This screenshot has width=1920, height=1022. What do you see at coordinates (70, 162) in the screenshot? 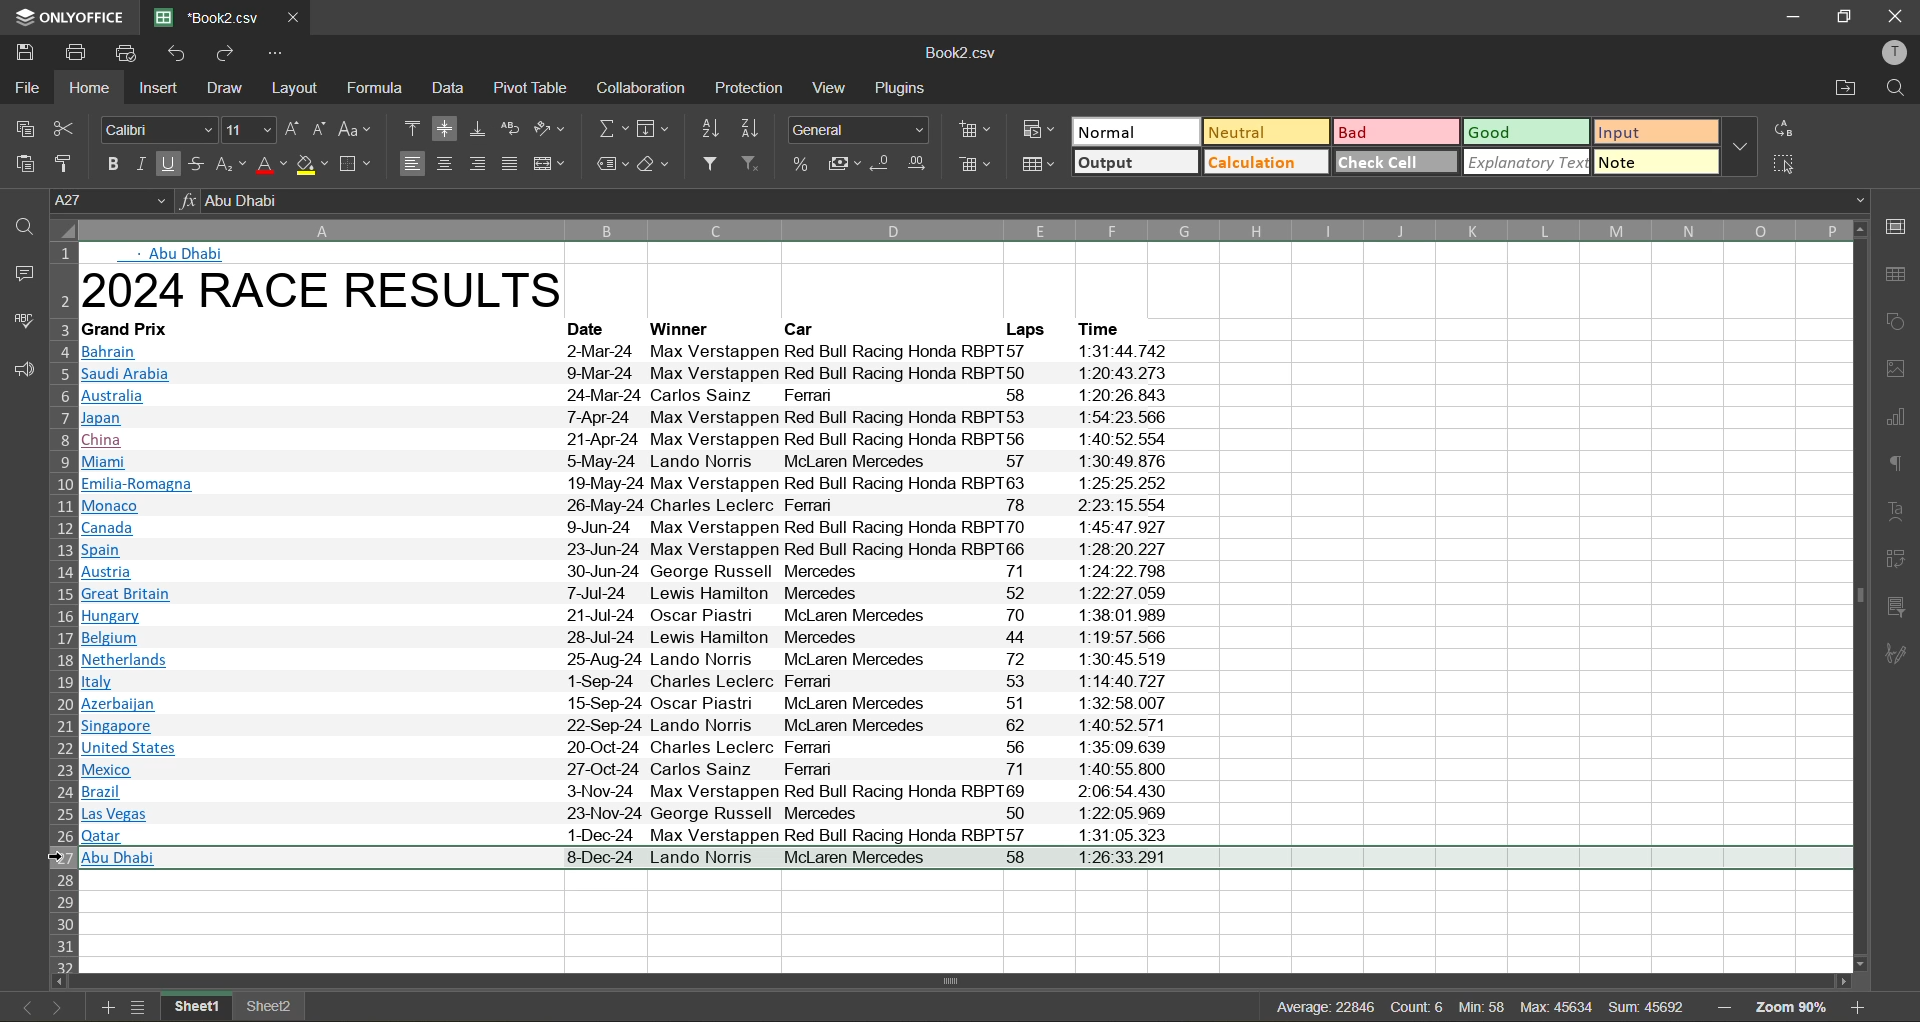
I see `copy style` at bounding box center [70, 162].